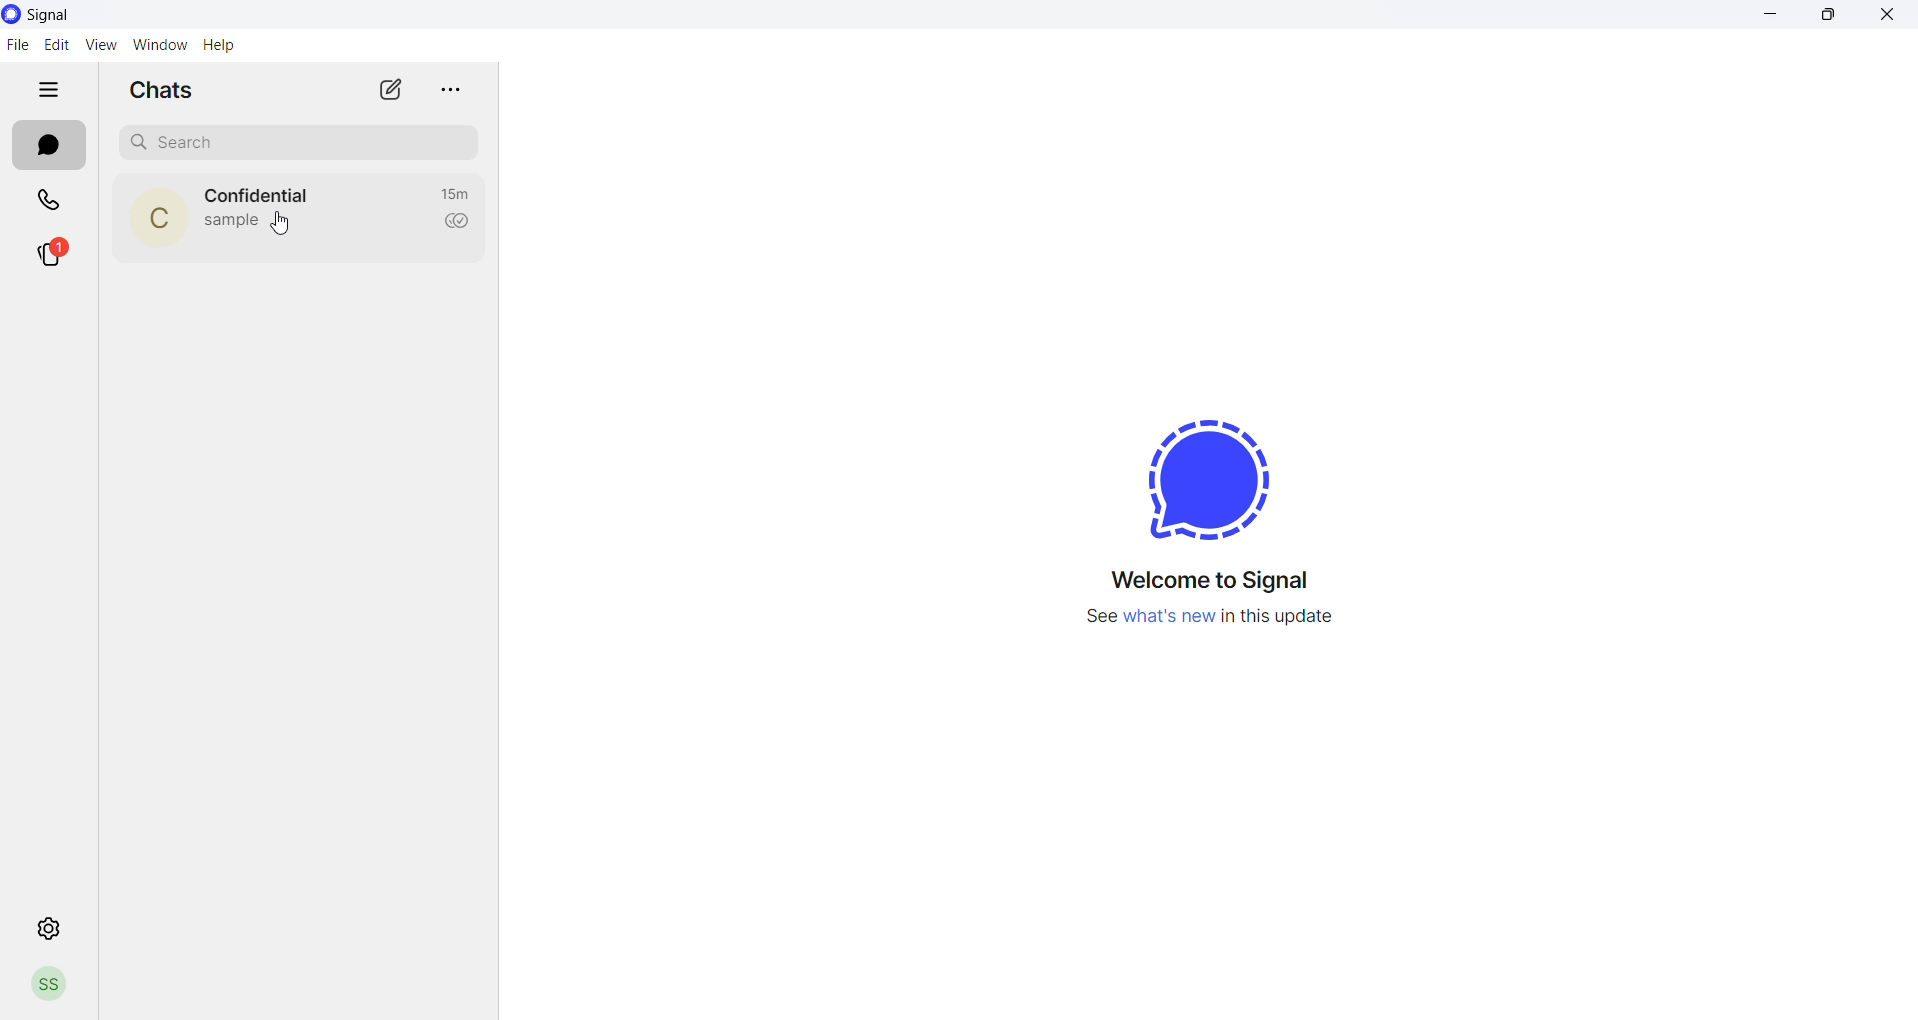  What do you see at coordinates (50, 254) in the screenshot?
I see `stories` at bounding box center [50, 254].